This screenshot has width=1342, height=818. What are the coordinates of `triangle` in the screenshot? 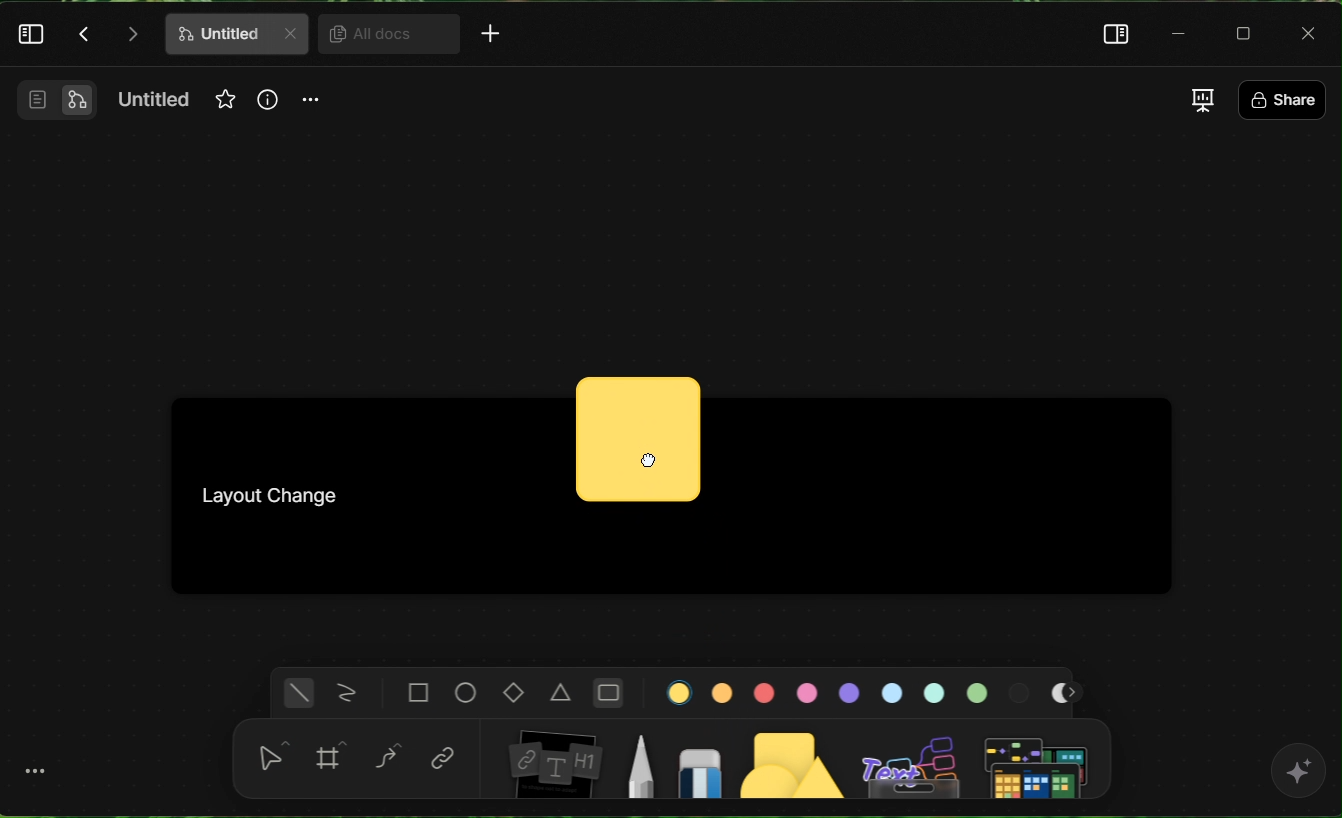 It's located at (563, 692).